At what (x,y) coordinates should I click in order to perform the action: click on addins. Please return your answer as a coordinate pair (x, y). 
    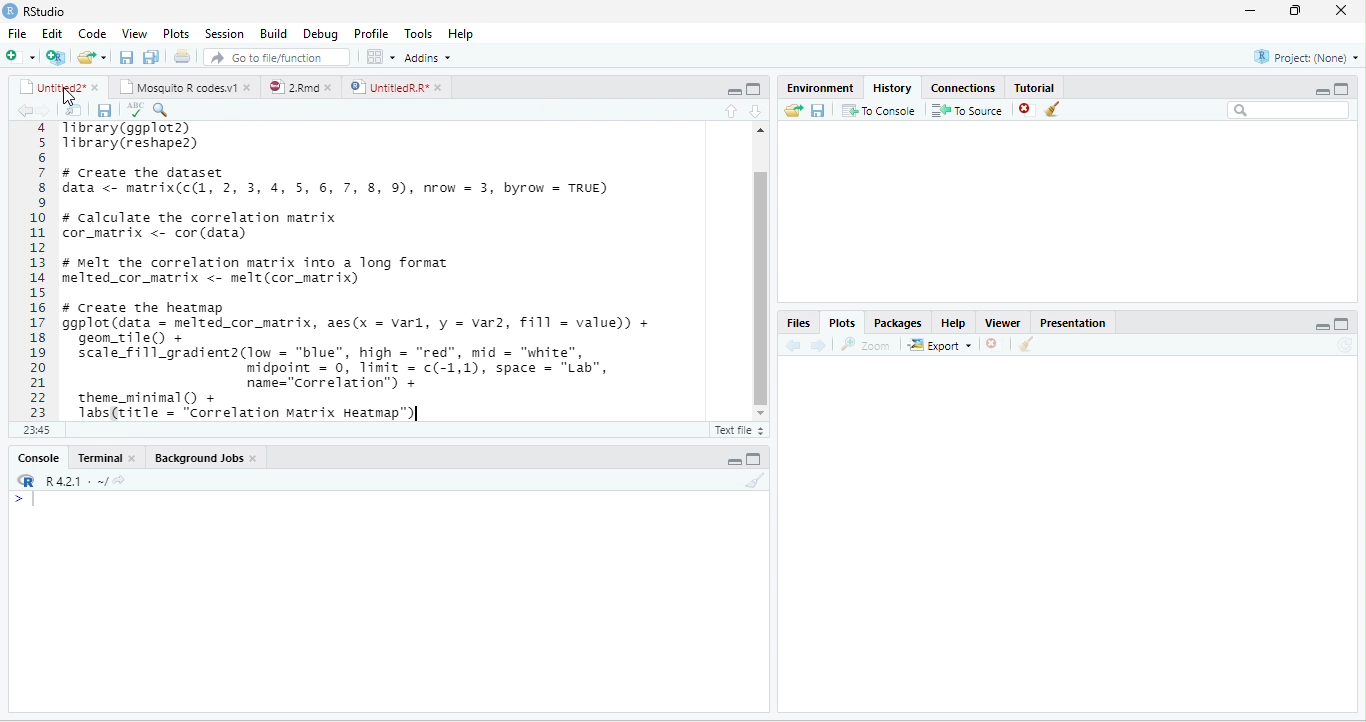
    Looking at the image, I should click on (432, 57).